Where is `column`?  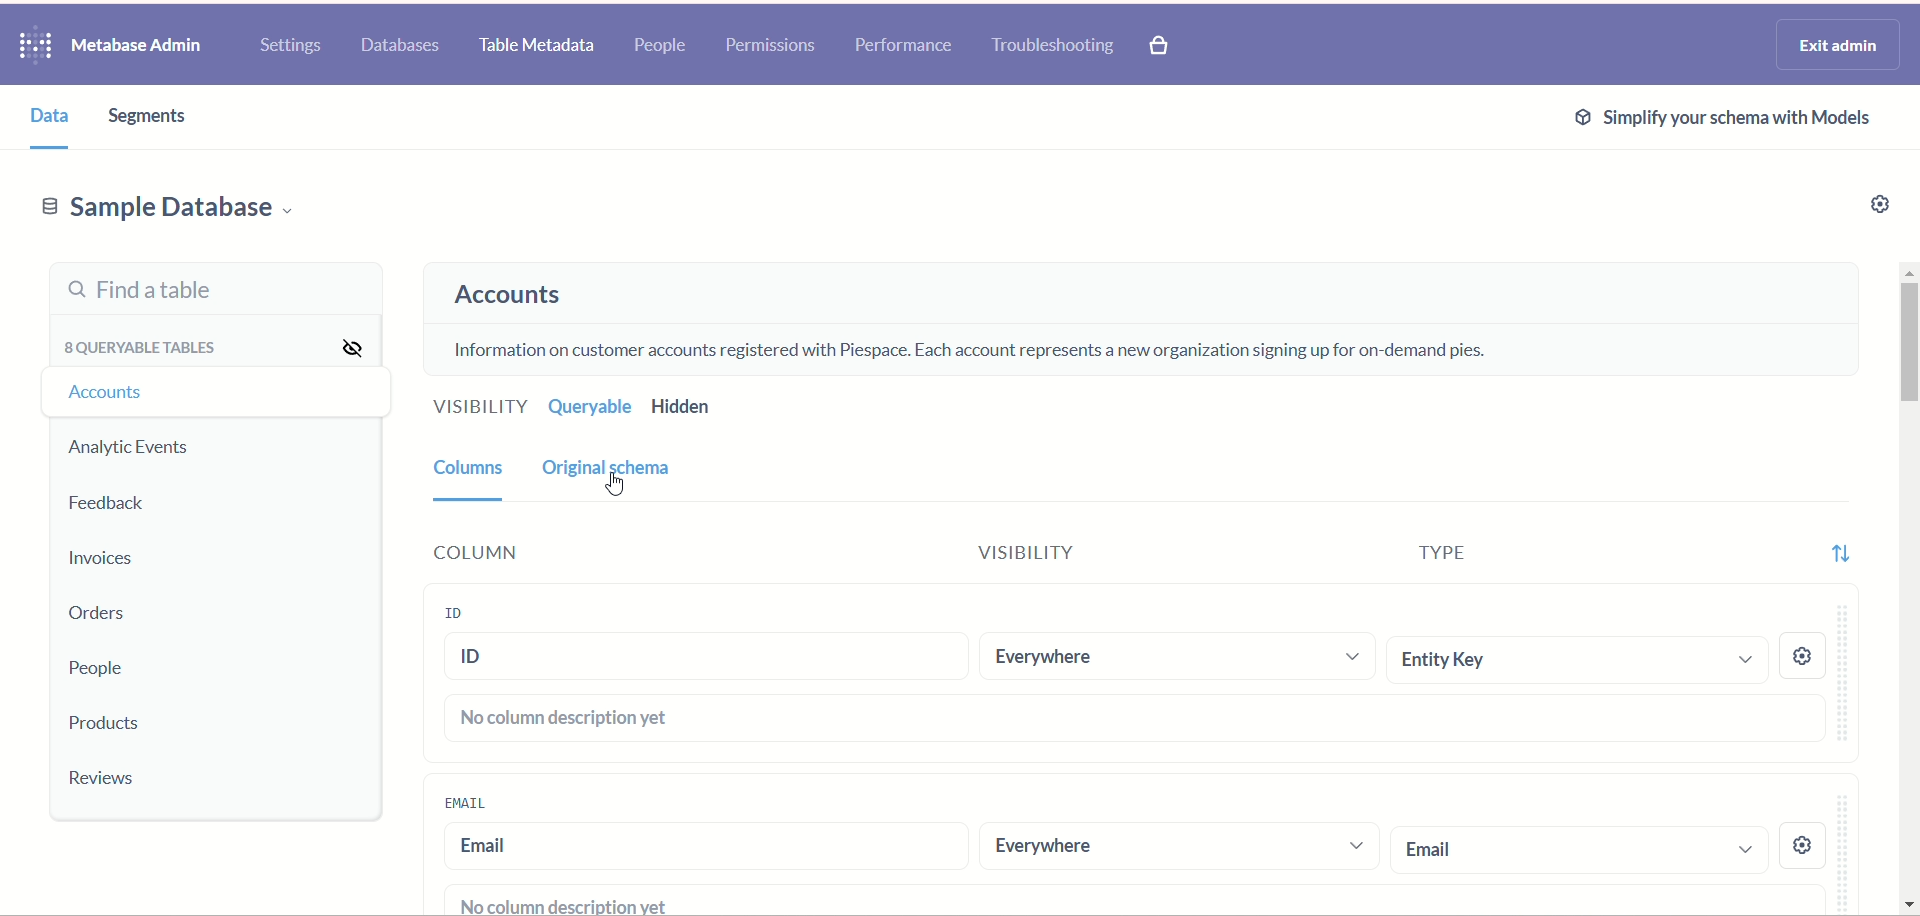
column is located at coordinates (481, 555).